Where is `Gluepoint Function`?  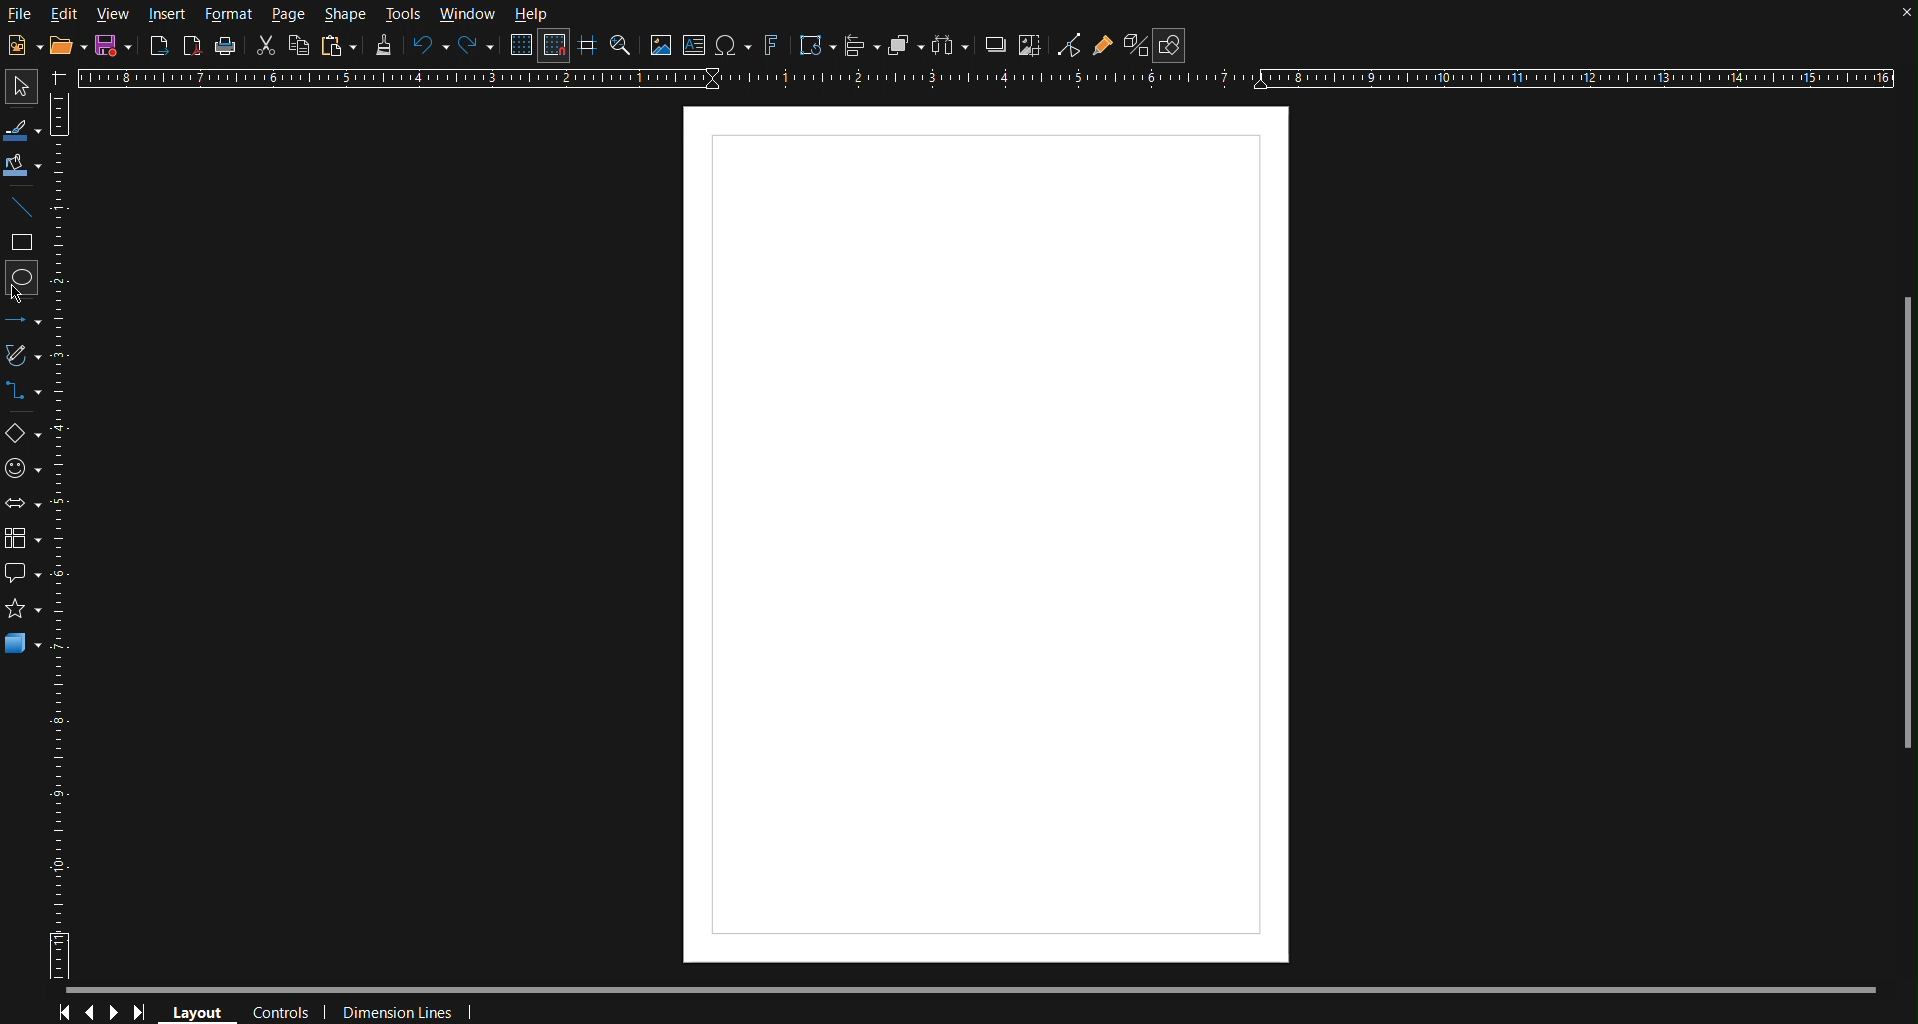
Gluepoint Function is located at coordinates (1103, 47).